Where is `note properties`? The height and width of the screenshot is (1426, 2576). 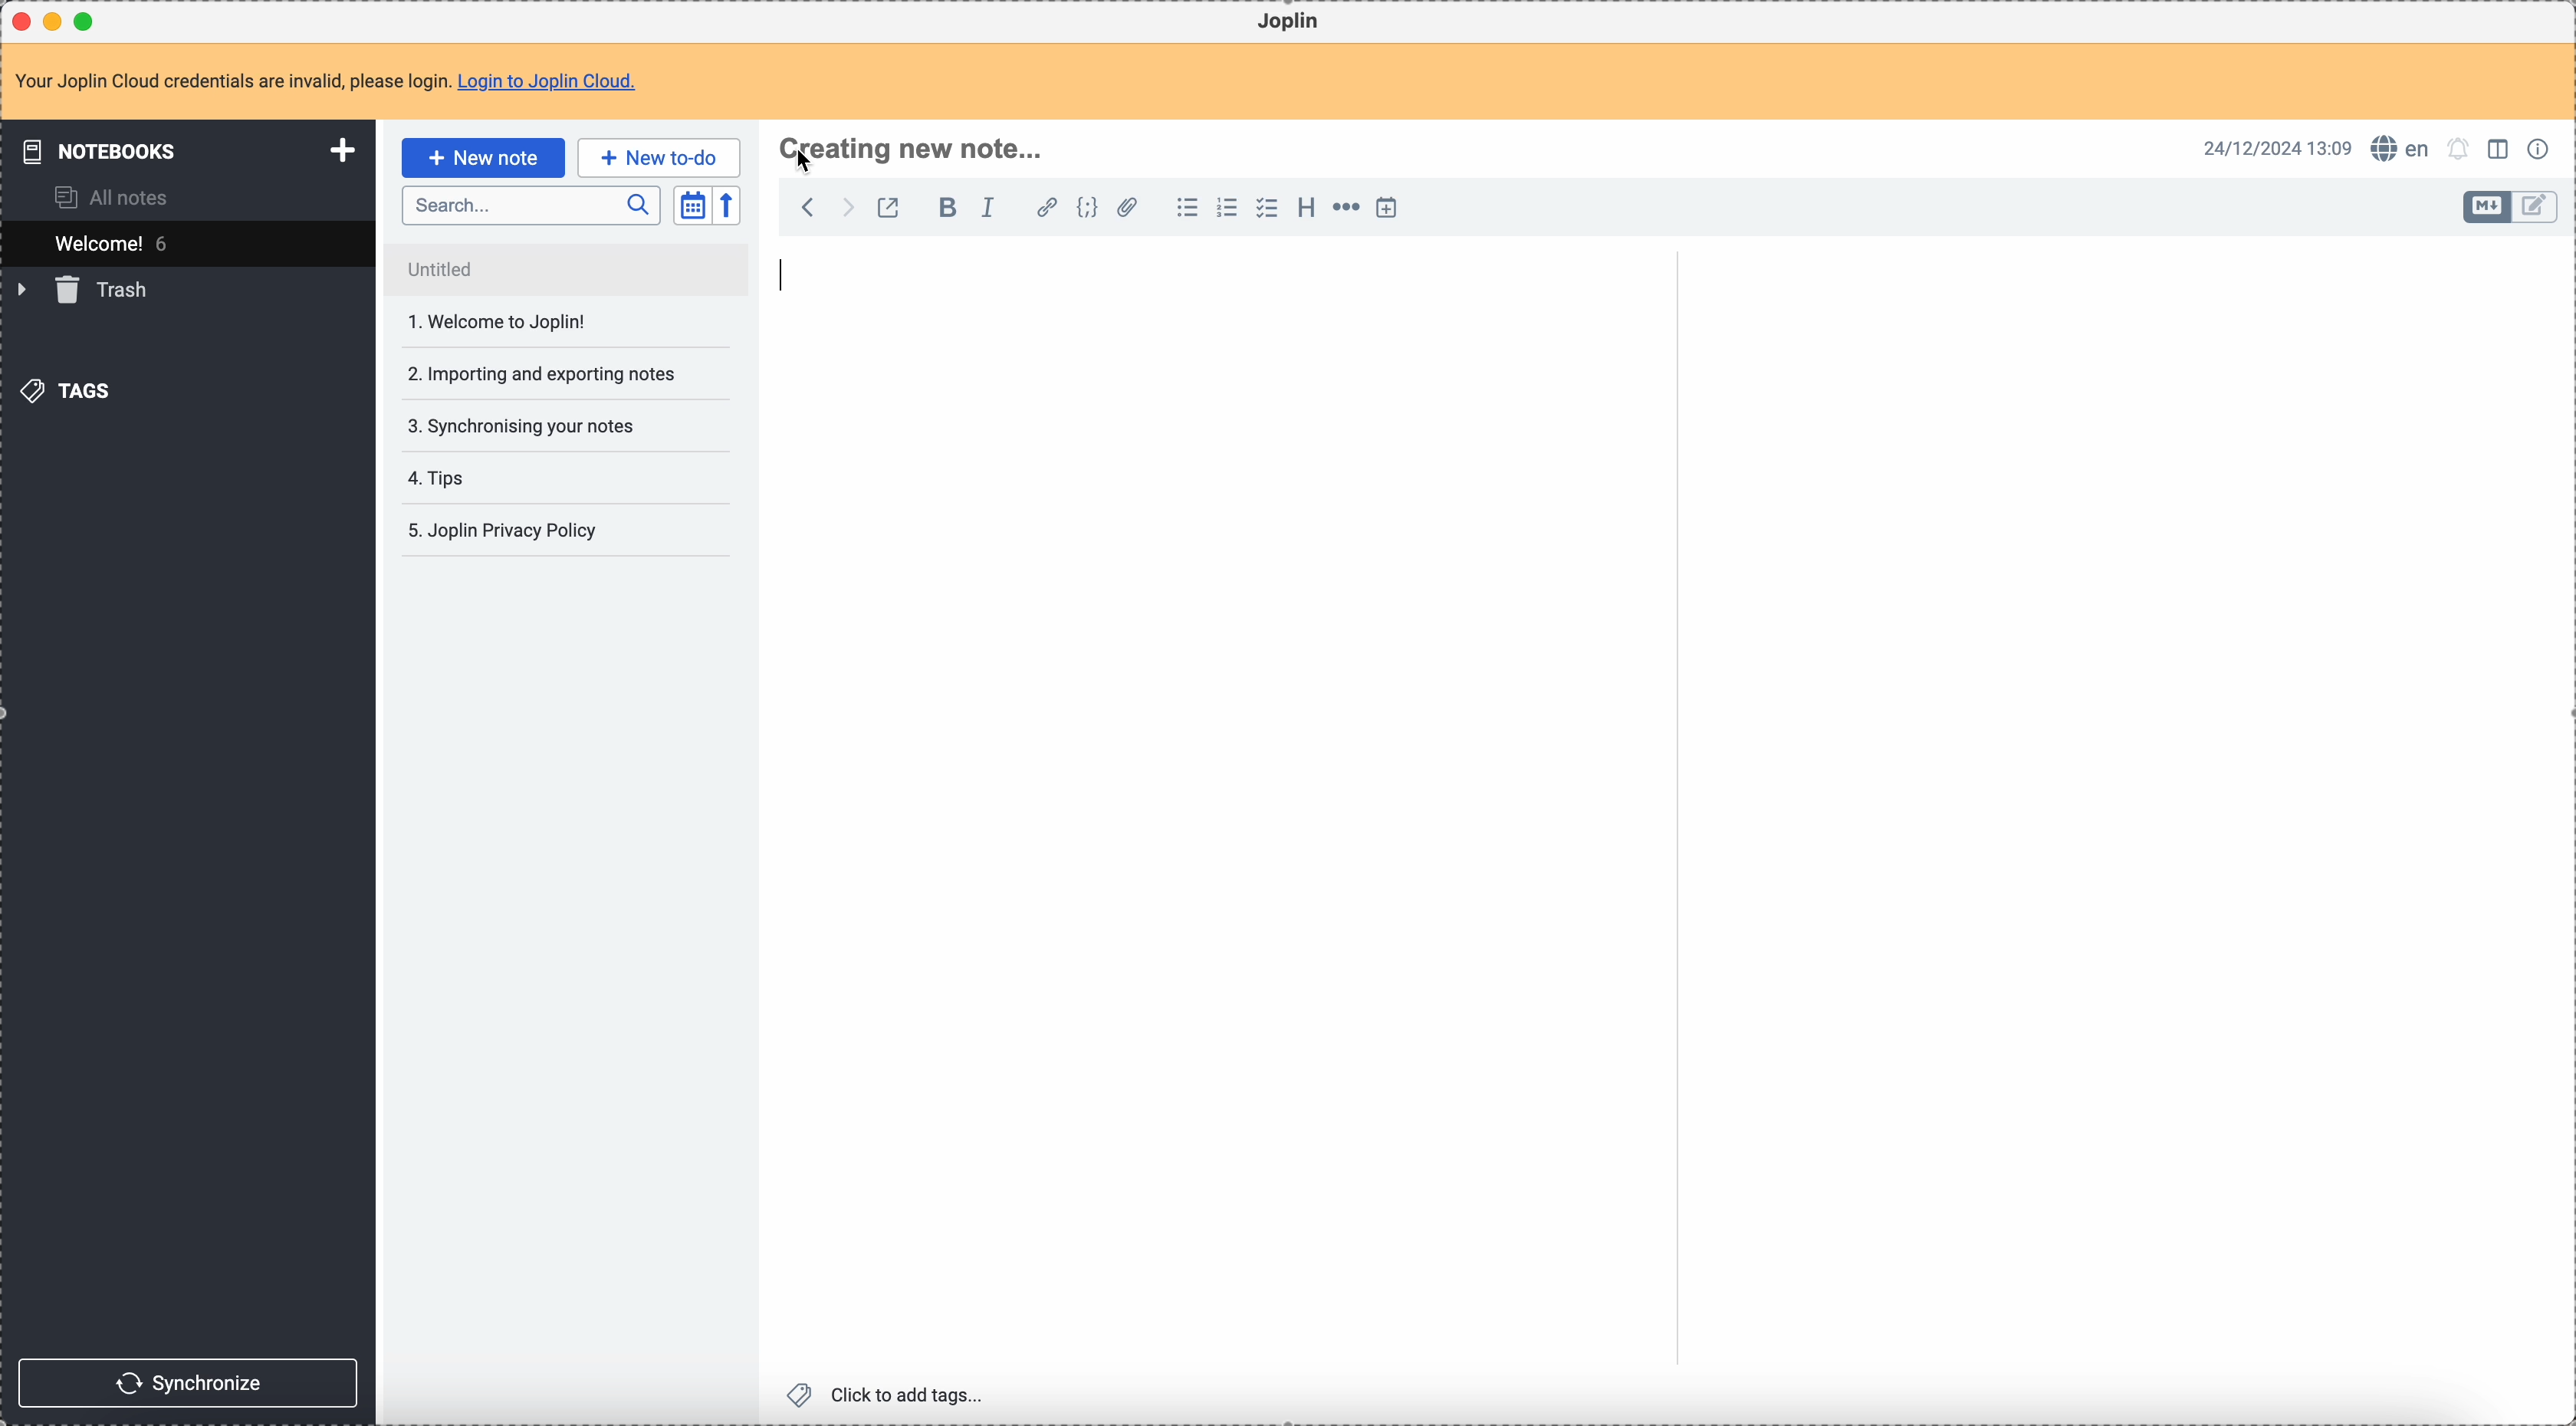 note properties is located at coordinates (2542, 147).